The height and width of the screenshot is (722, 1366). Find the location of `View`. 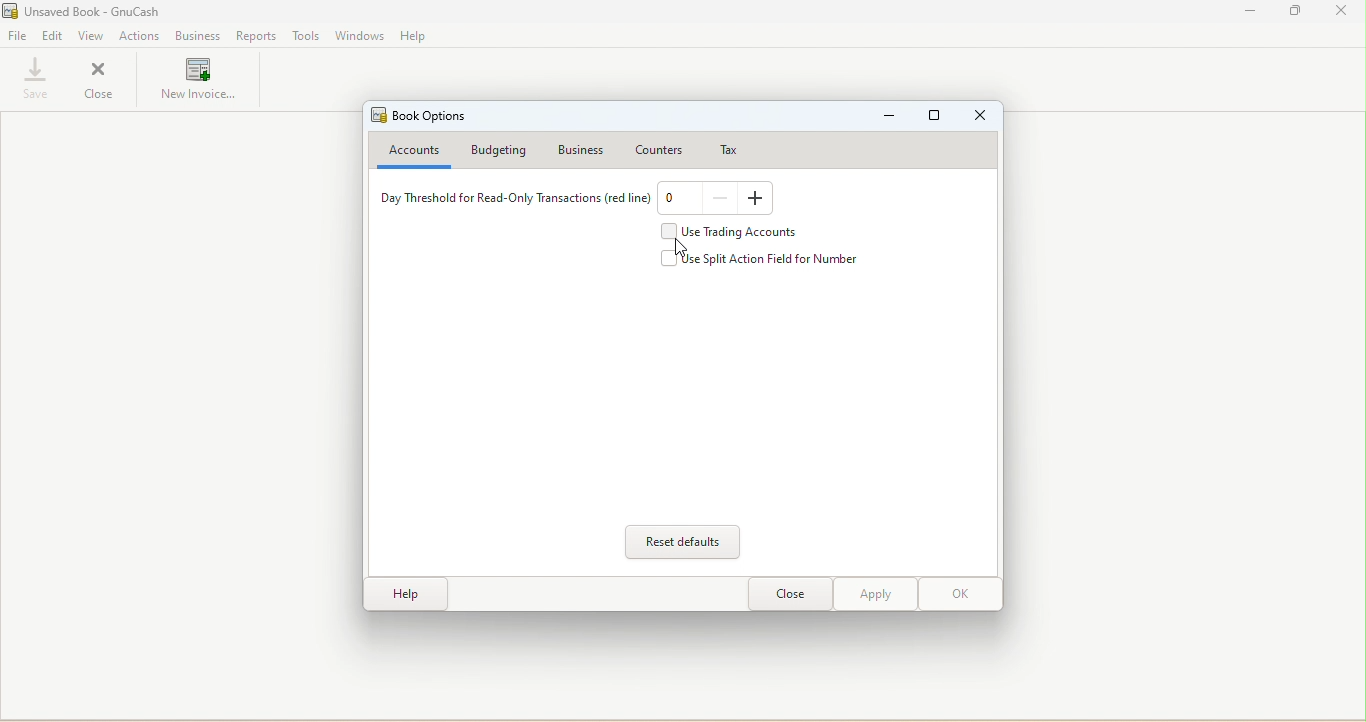

View is located at coordinates (93, 36).